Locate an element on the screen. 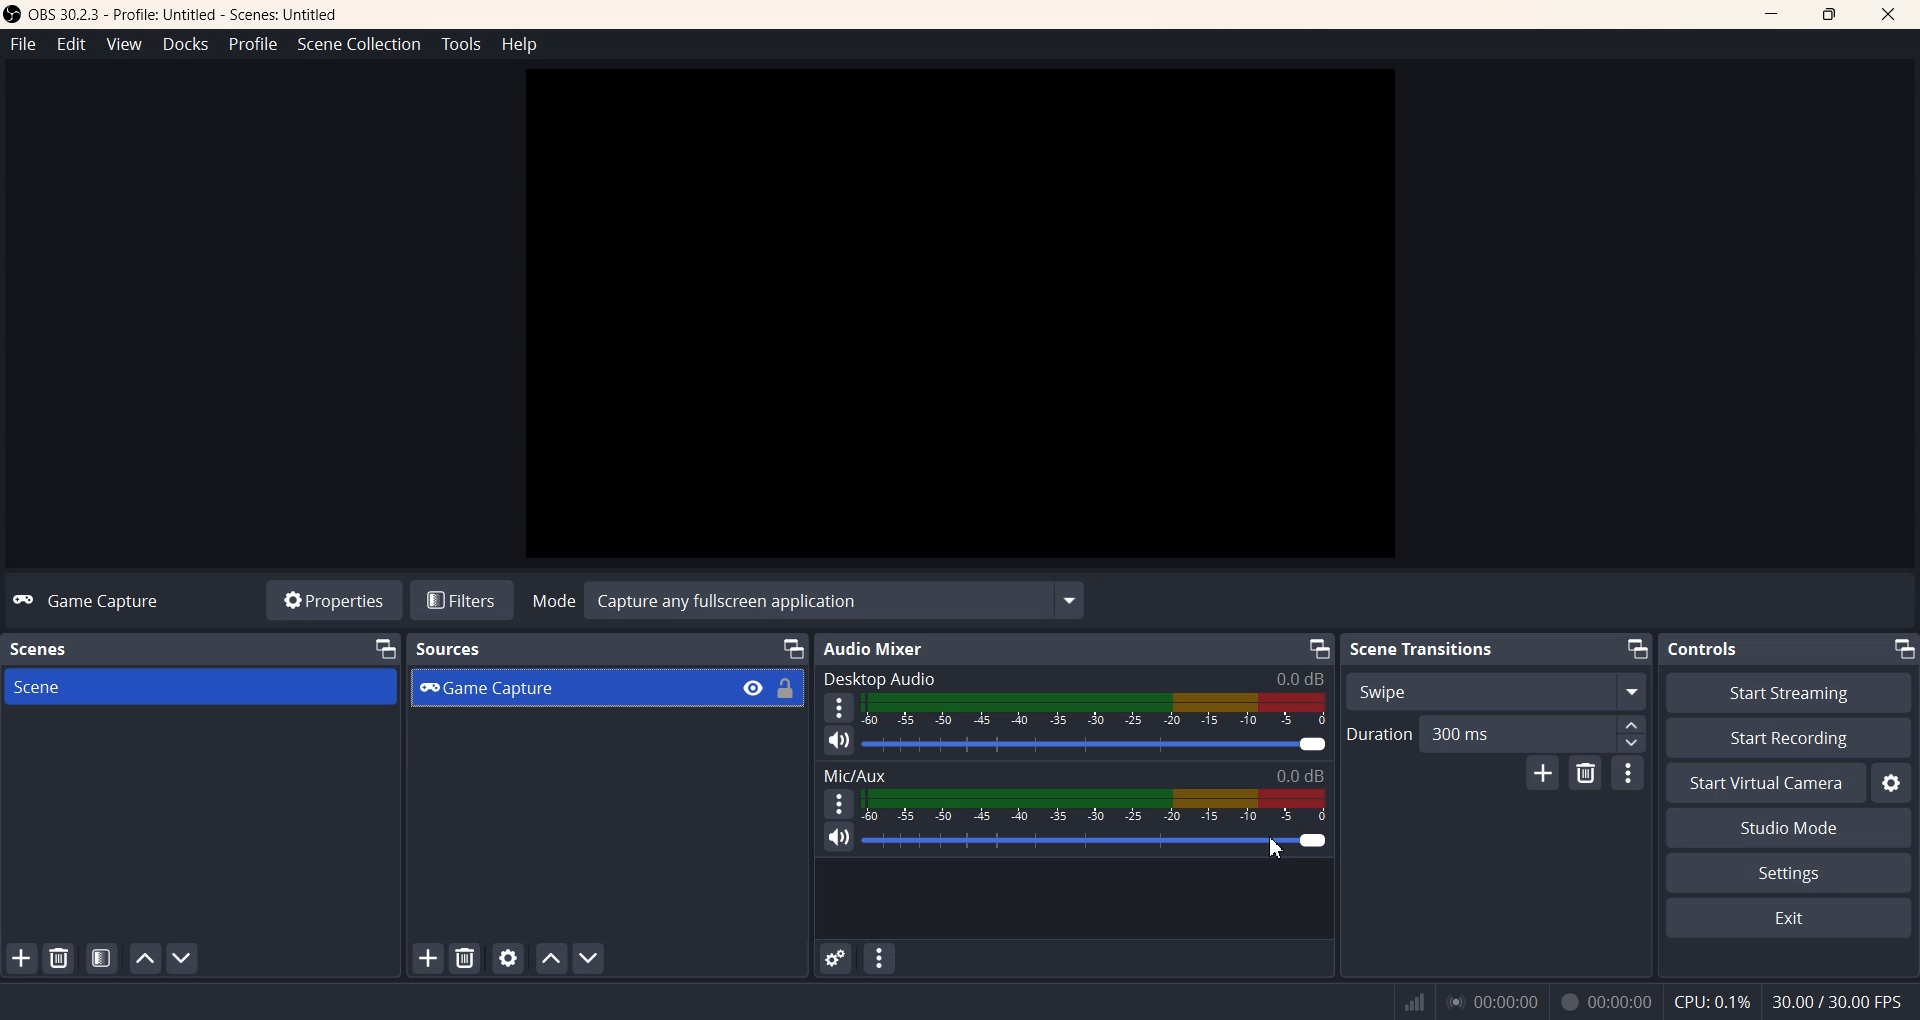 The height and width of the screenshot is (1020, 1920). Audio Mixer menu is located at coordinates (878, 960).